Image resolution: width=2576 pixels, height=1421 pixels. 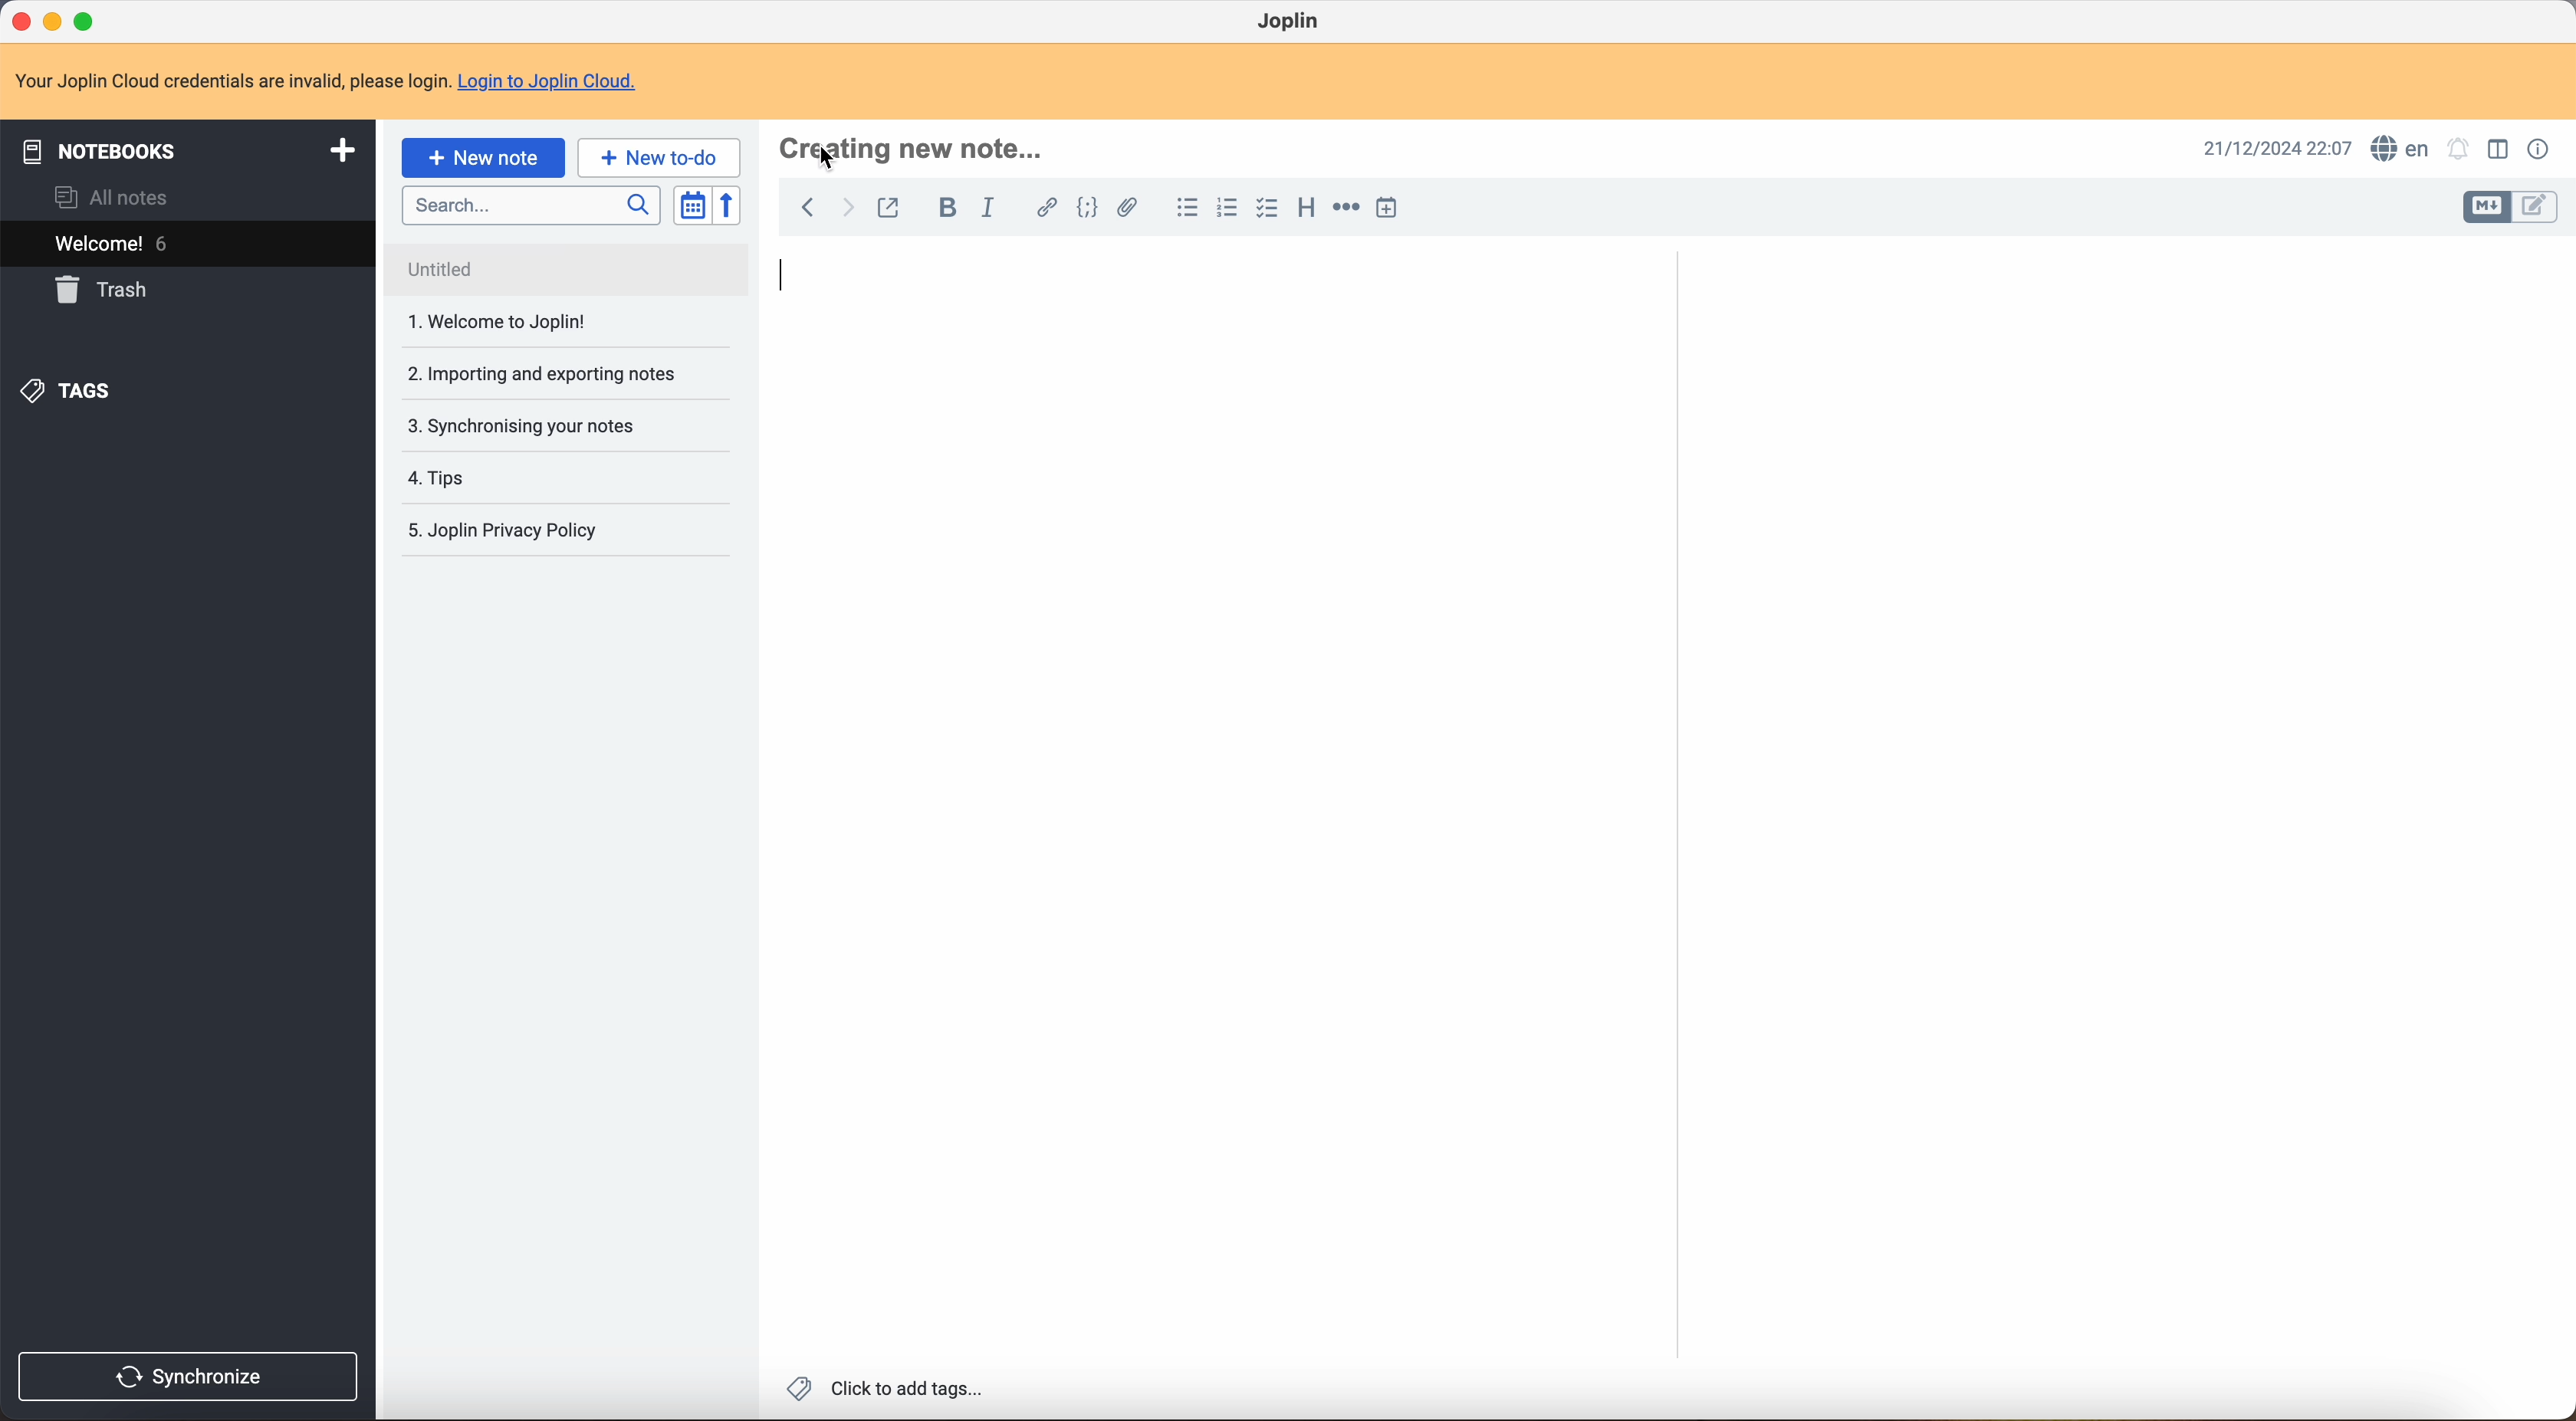 What do you see at coordinates (1291, 20) in the screenshot?
I see `Joplin` at bounding box center [1291, 20].